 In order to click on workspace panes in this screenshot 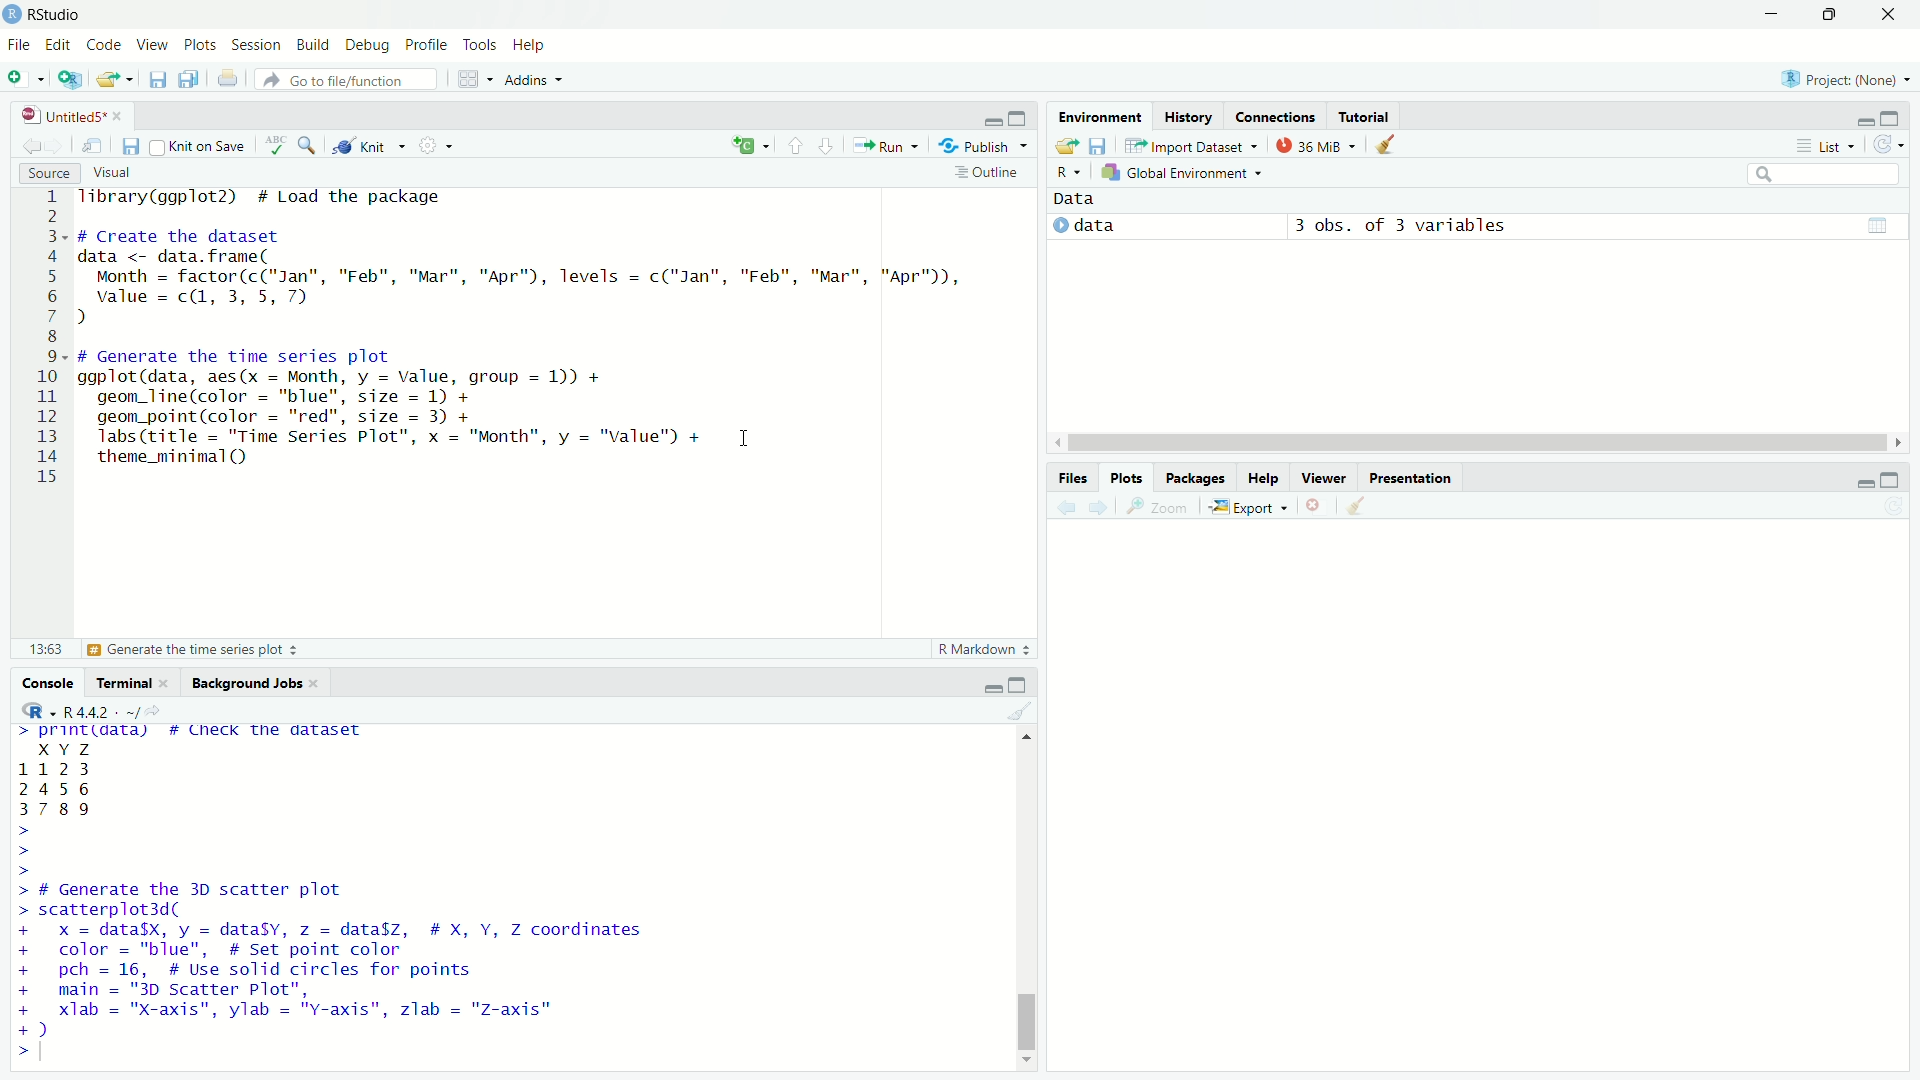, I will do `click(473, 80)`.